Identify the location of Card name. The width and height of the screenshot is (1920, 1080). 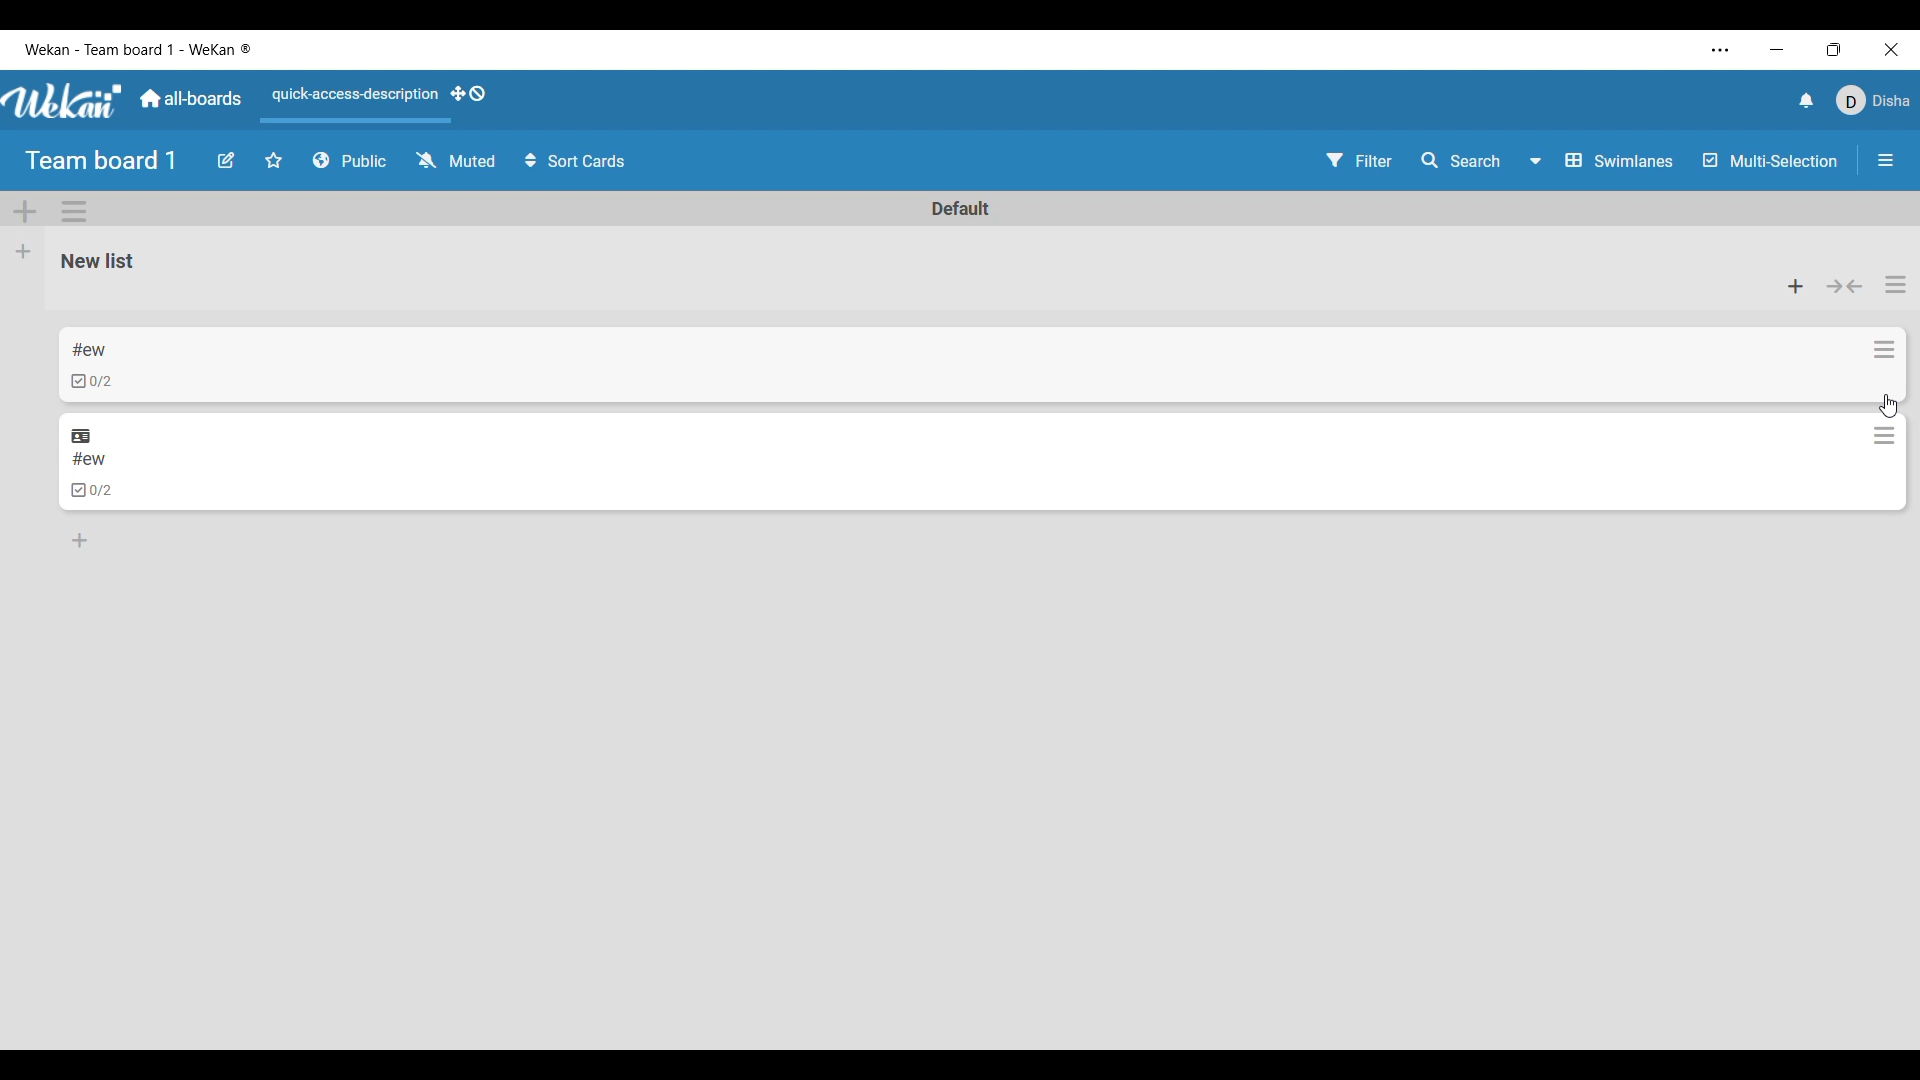
(89, 458).